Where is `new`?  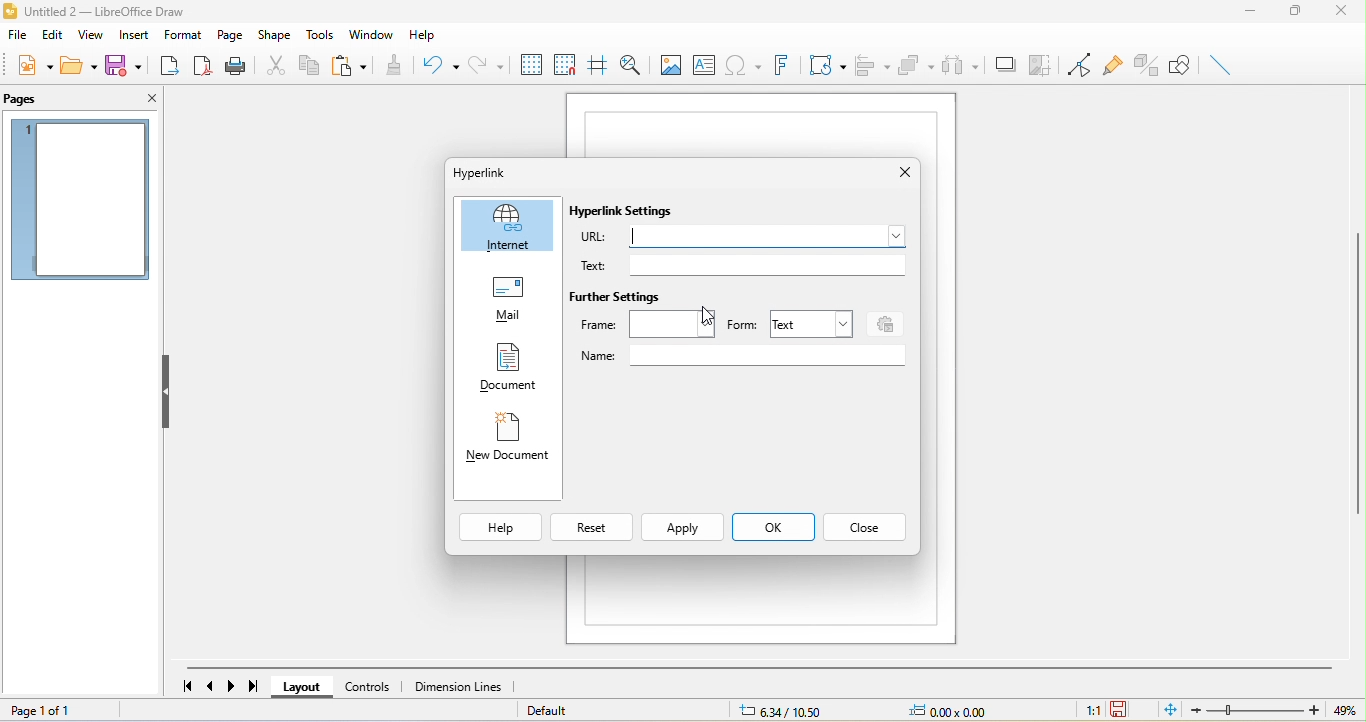 new is located at coordinates (28, 69).